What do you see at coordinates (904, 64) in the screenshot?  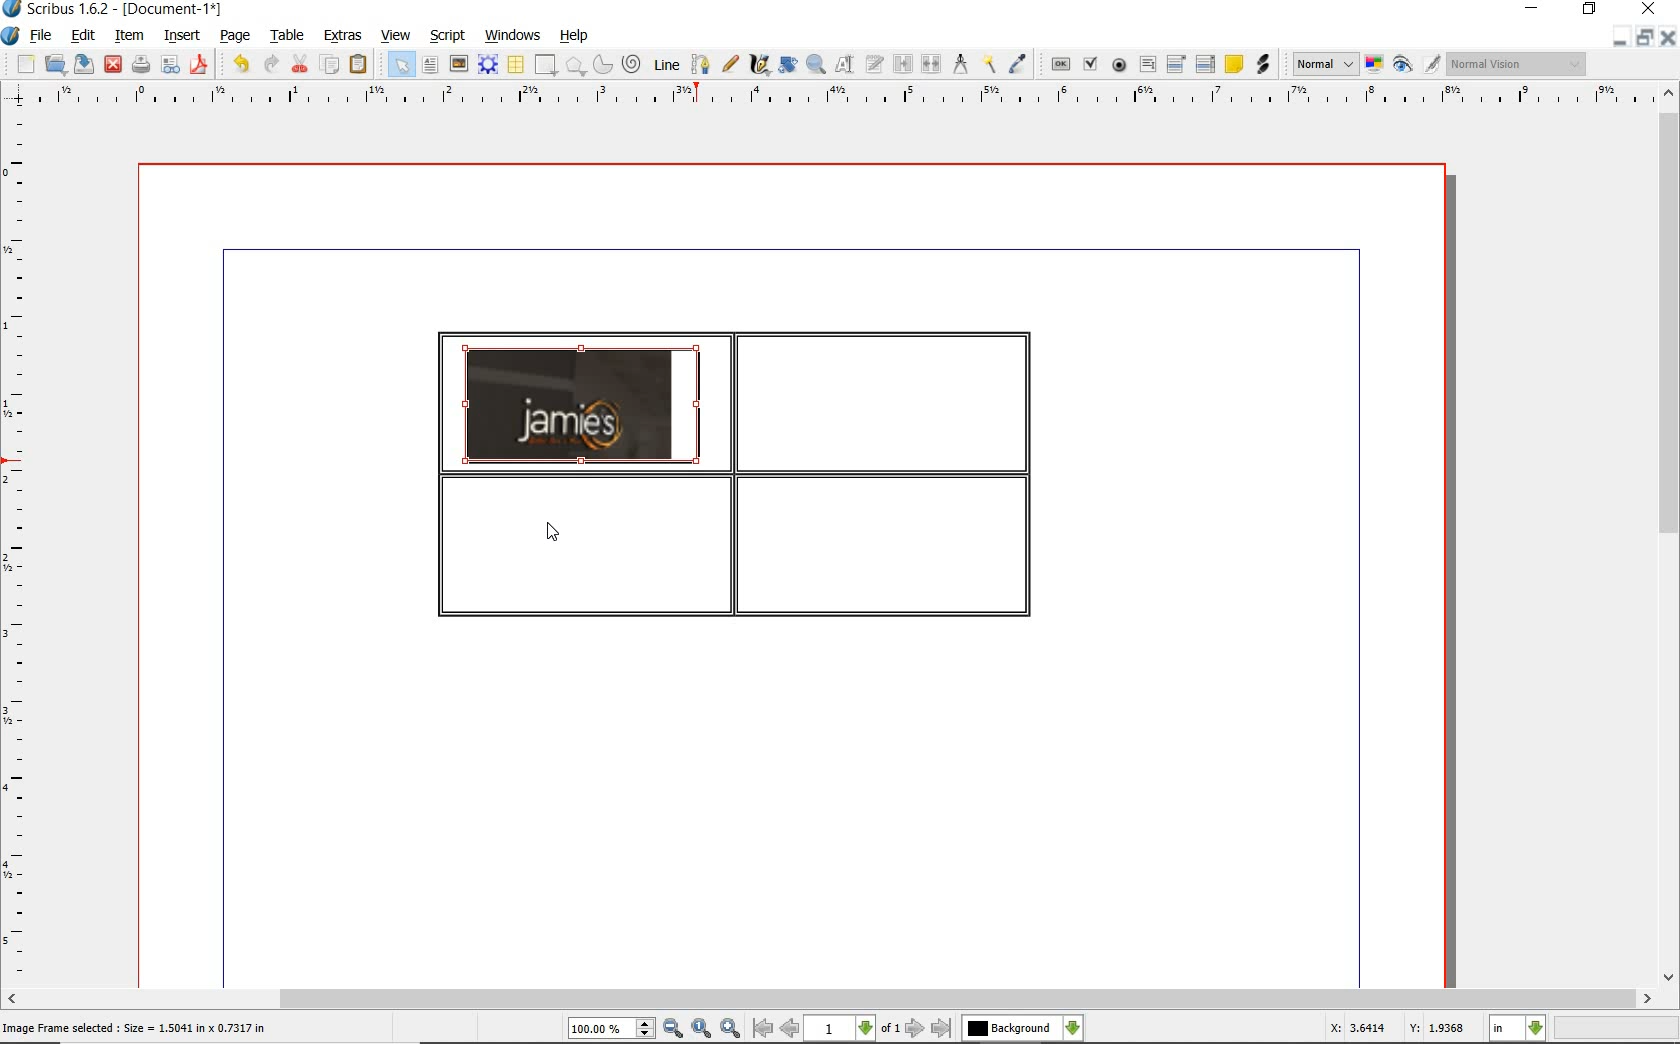 I see `link text frames` at bounding box center [904, 64].